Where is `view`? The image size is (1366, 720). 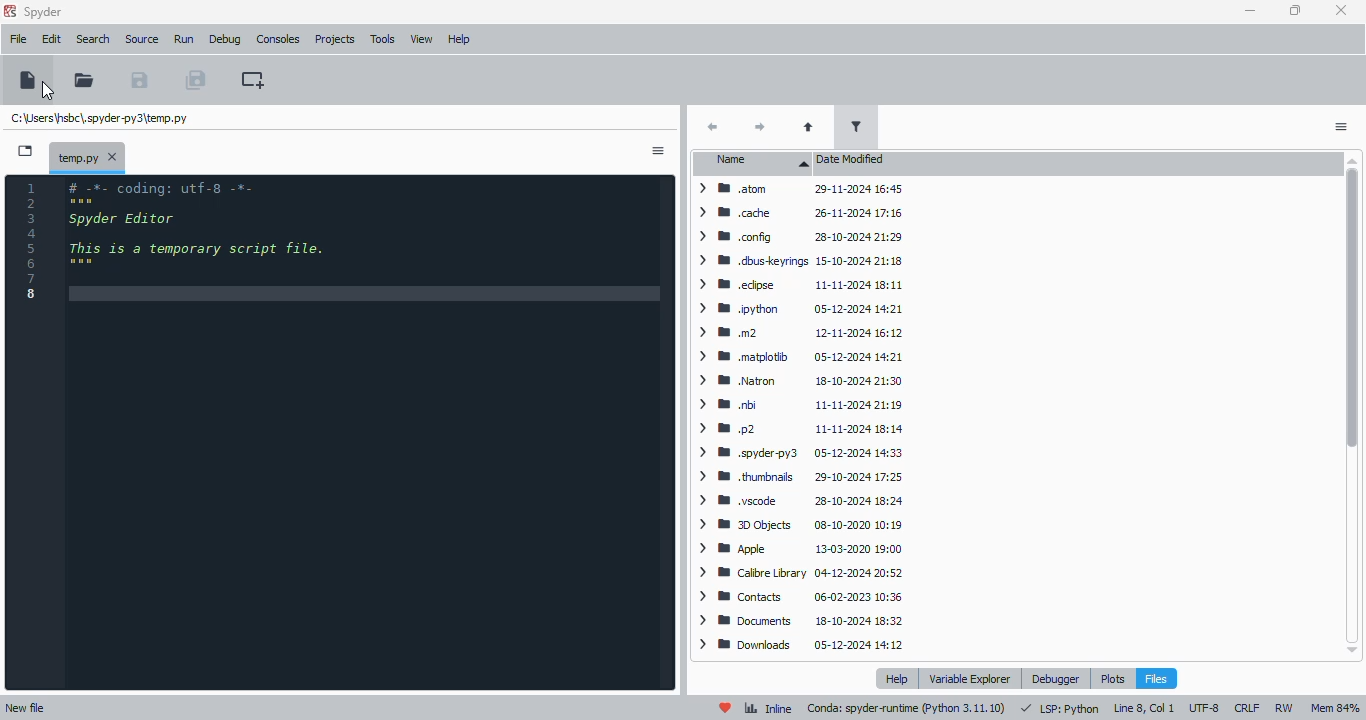
view is located at coordinates (421, 39).